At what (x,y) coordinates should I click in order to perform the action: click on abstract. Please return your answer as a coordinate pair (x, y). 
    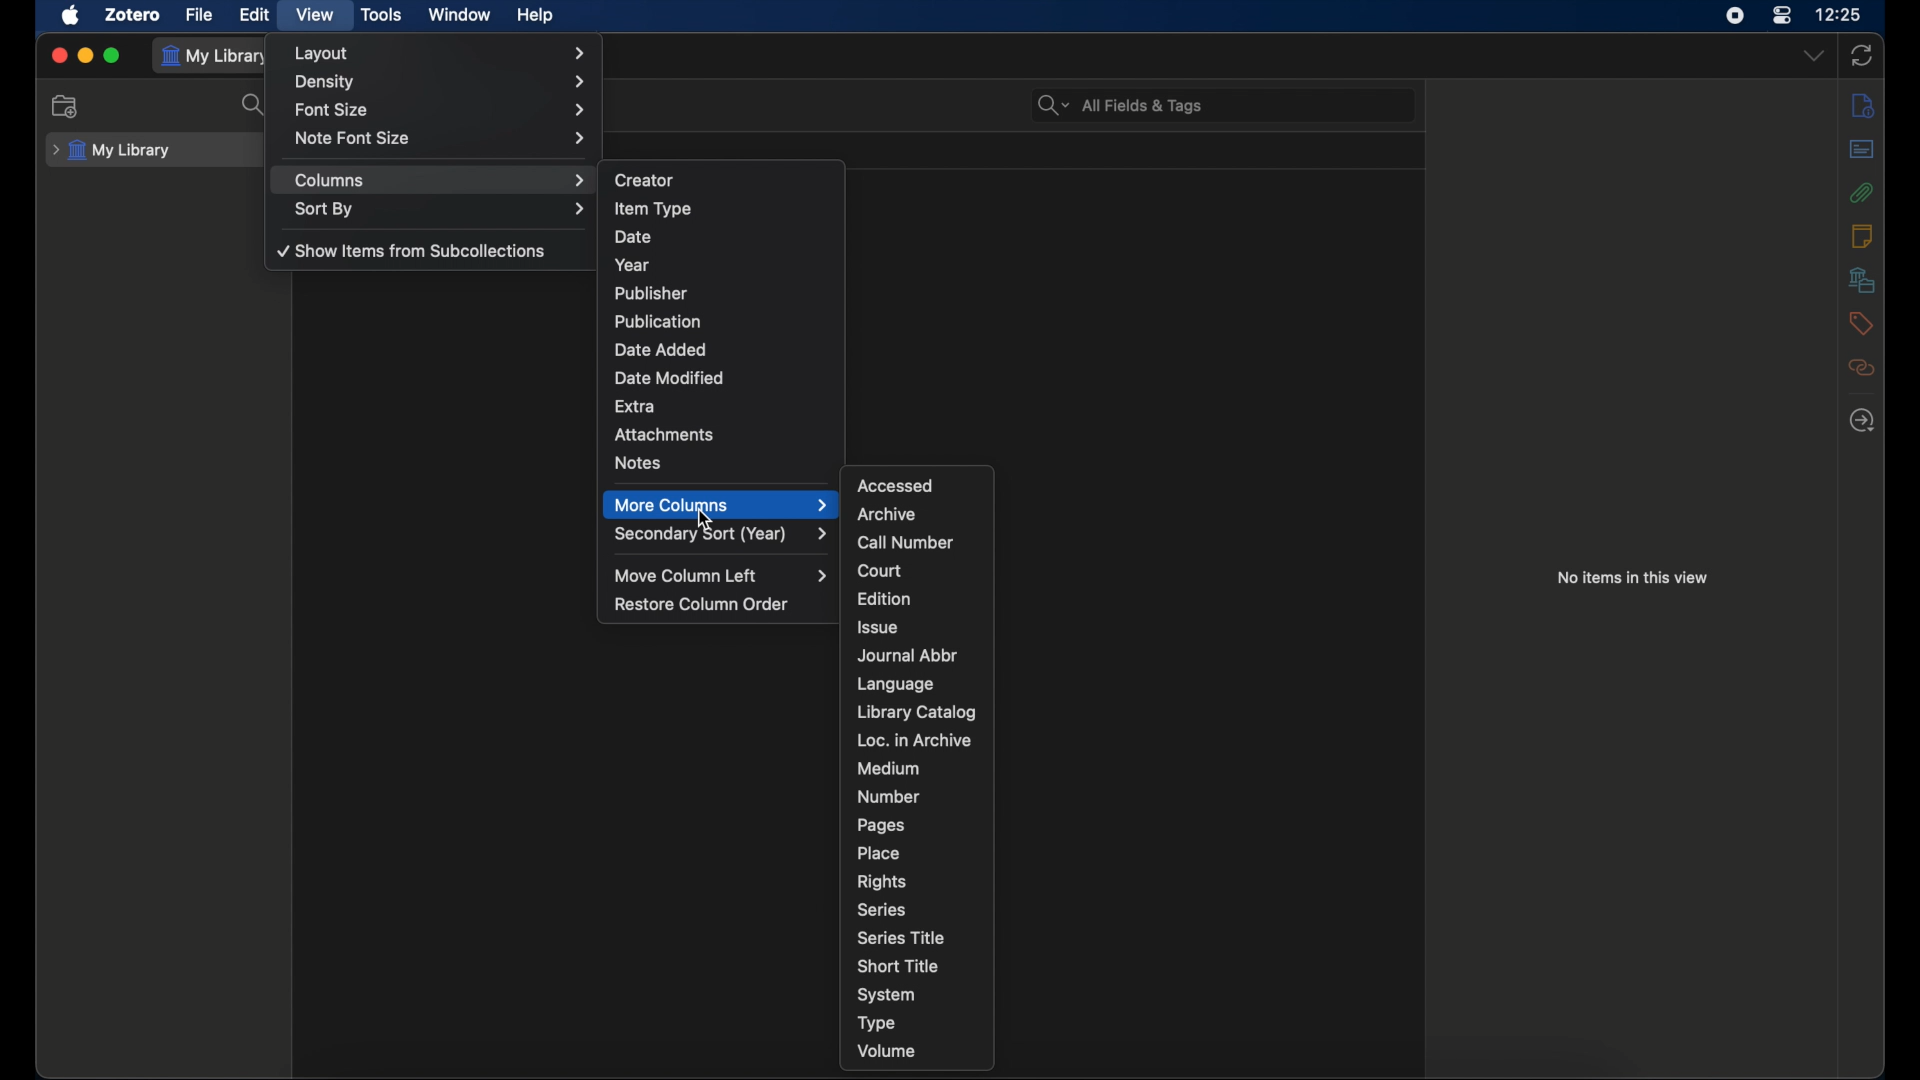
    Looking at the image, I should click on (1862, 148).